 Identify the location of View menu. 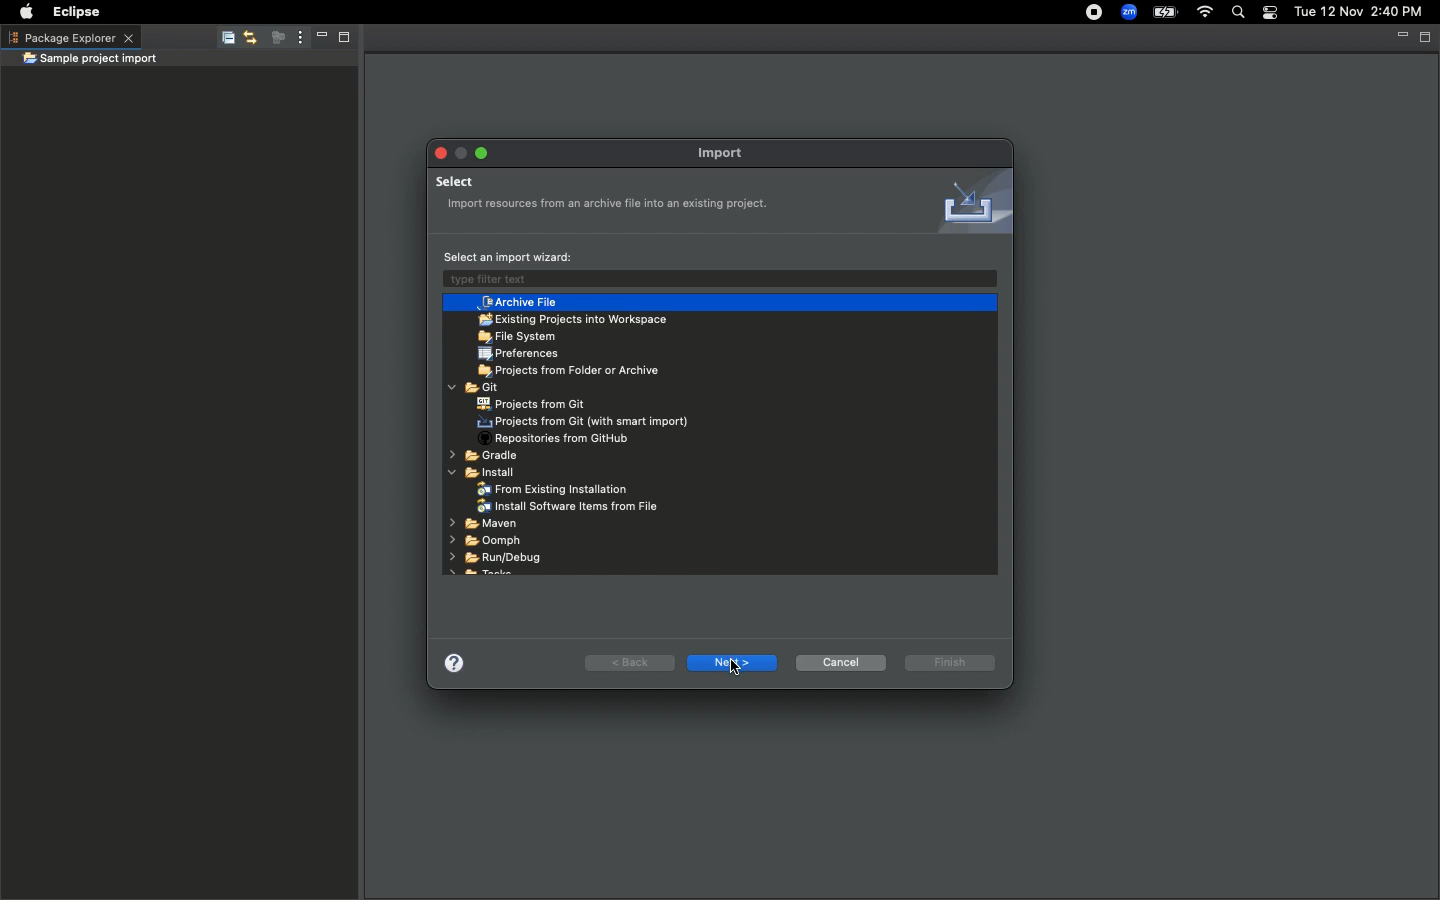
(296, 38).